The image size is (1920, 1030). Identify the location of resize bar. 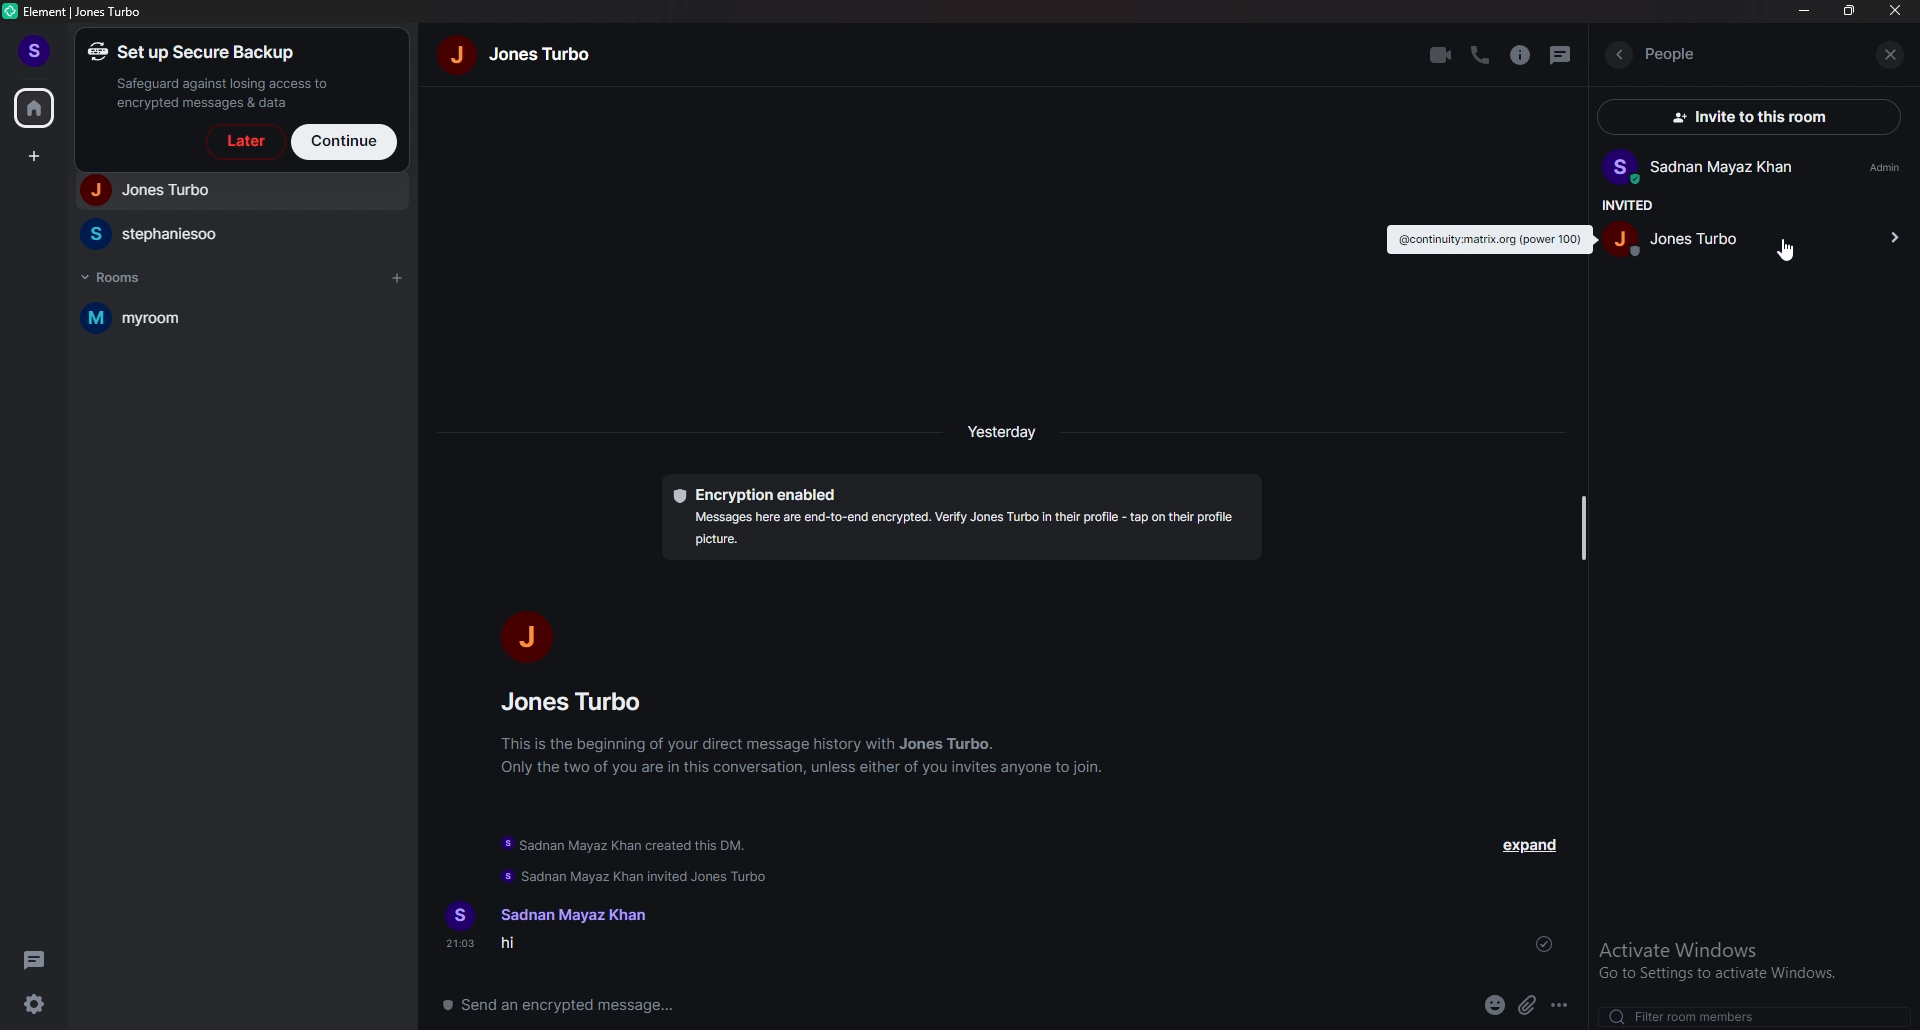
(1582, 525).